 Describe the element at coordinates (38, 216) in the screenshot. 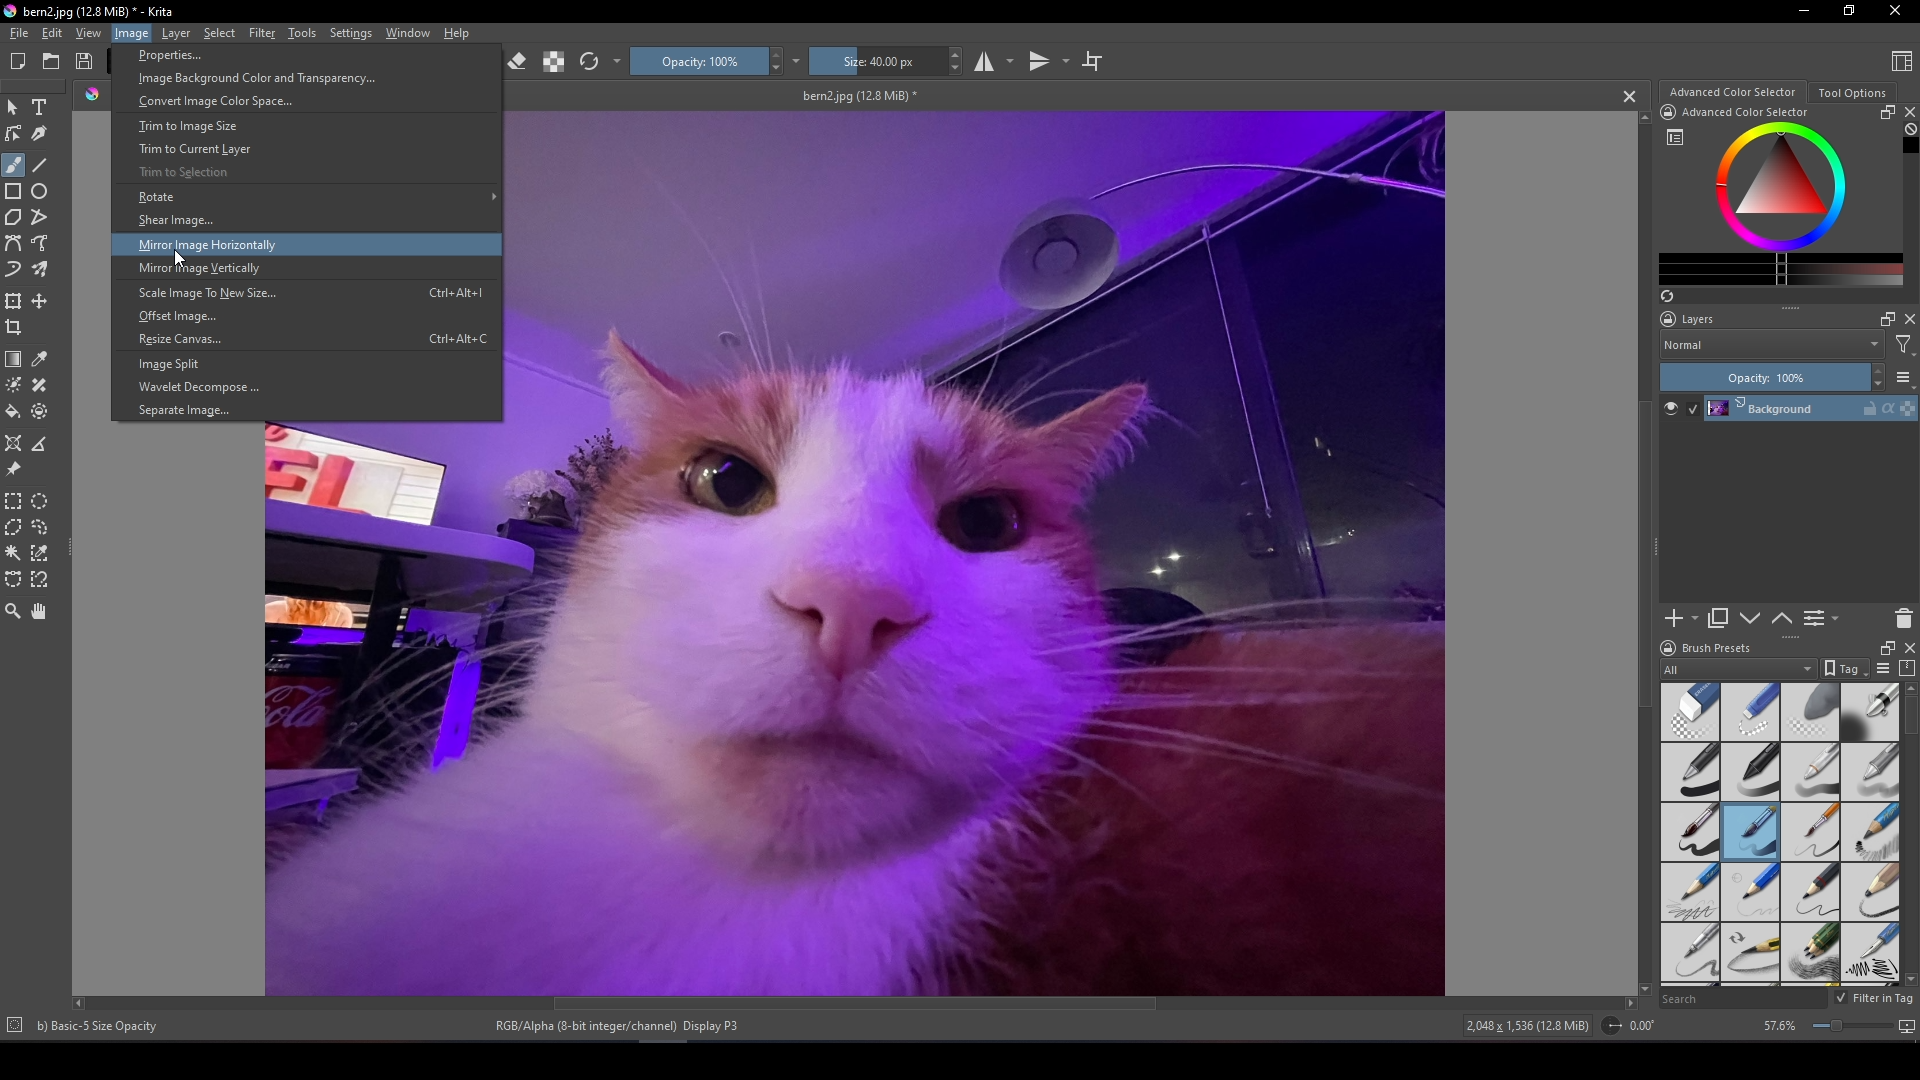

I see `Polyline tool` at that location.